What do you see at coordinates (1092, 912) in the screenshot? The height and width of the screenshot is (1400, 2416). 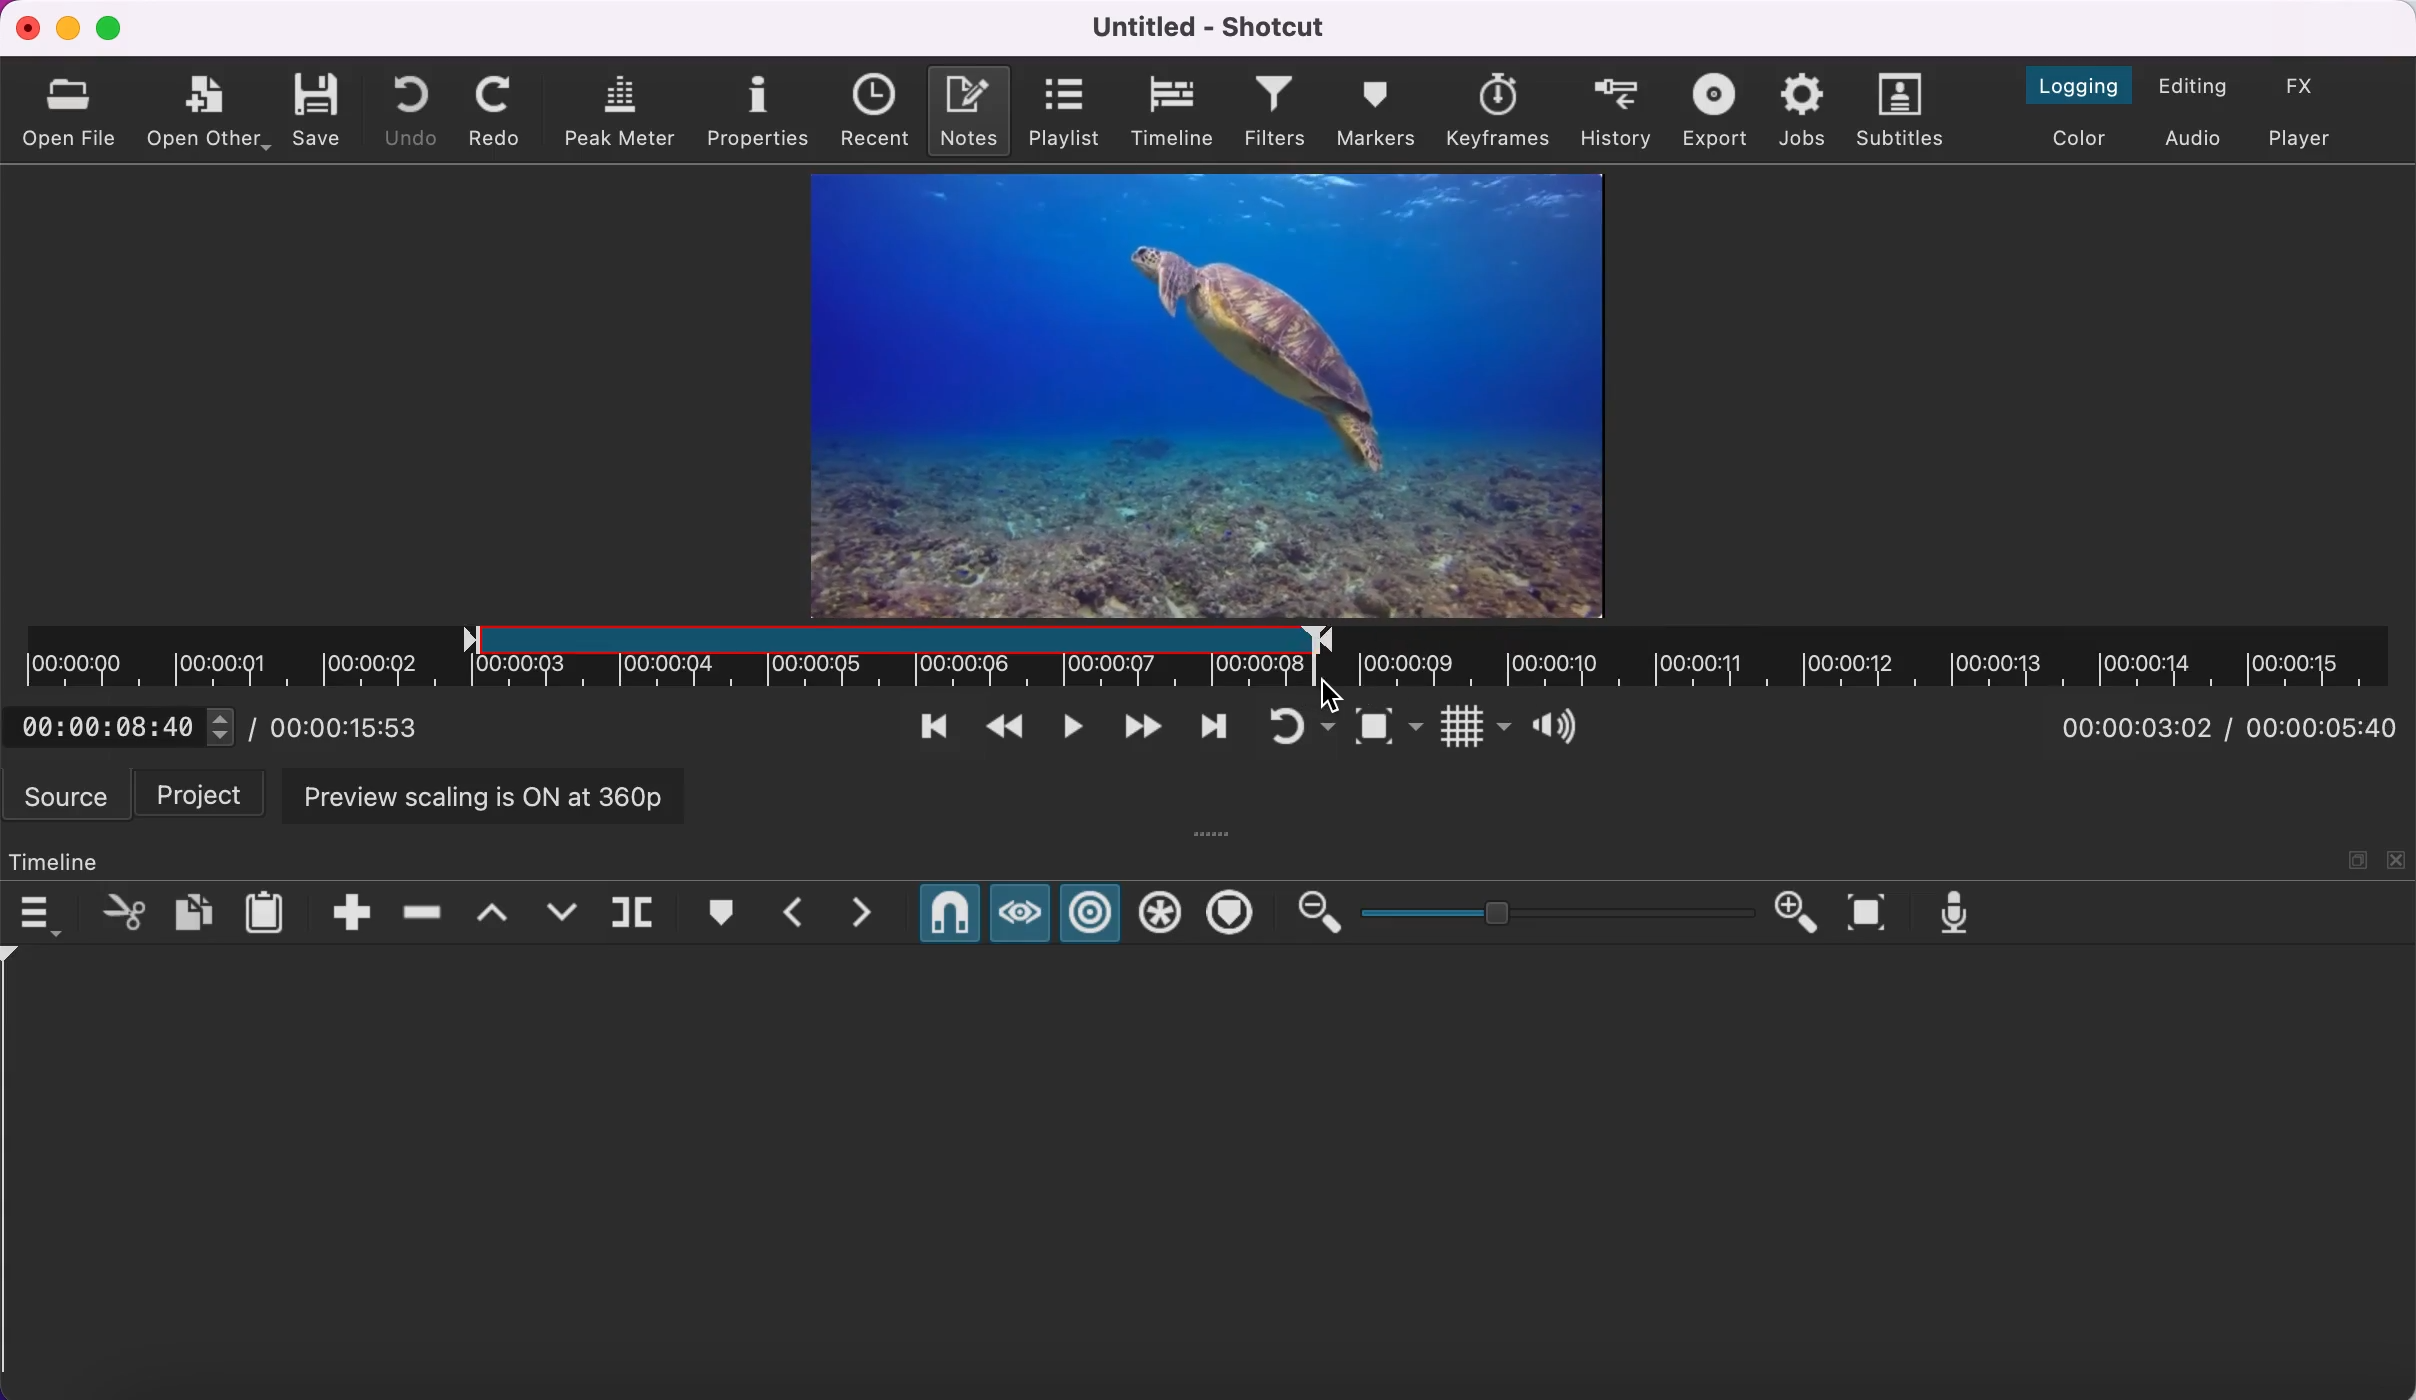 I see `ripple` at bounding box center [1092, 912].